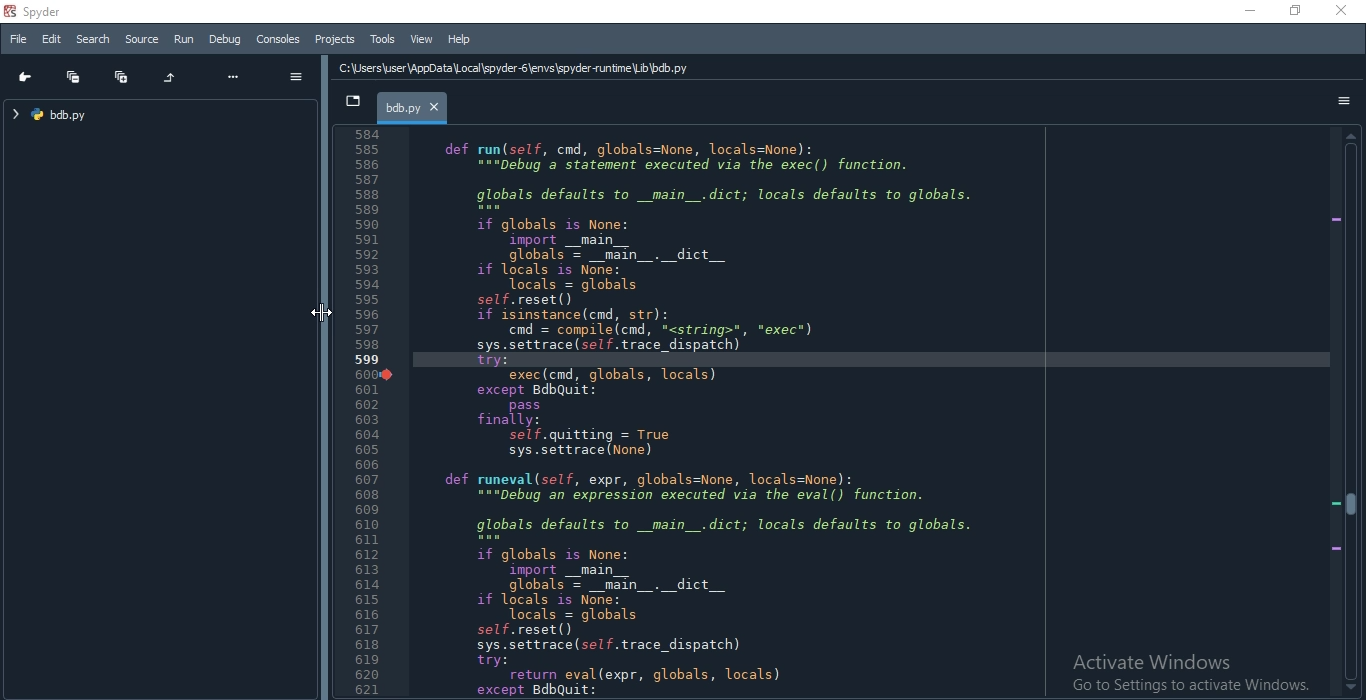 The image size is (1366, 700). I want to click on Projects, so click(335, 38).